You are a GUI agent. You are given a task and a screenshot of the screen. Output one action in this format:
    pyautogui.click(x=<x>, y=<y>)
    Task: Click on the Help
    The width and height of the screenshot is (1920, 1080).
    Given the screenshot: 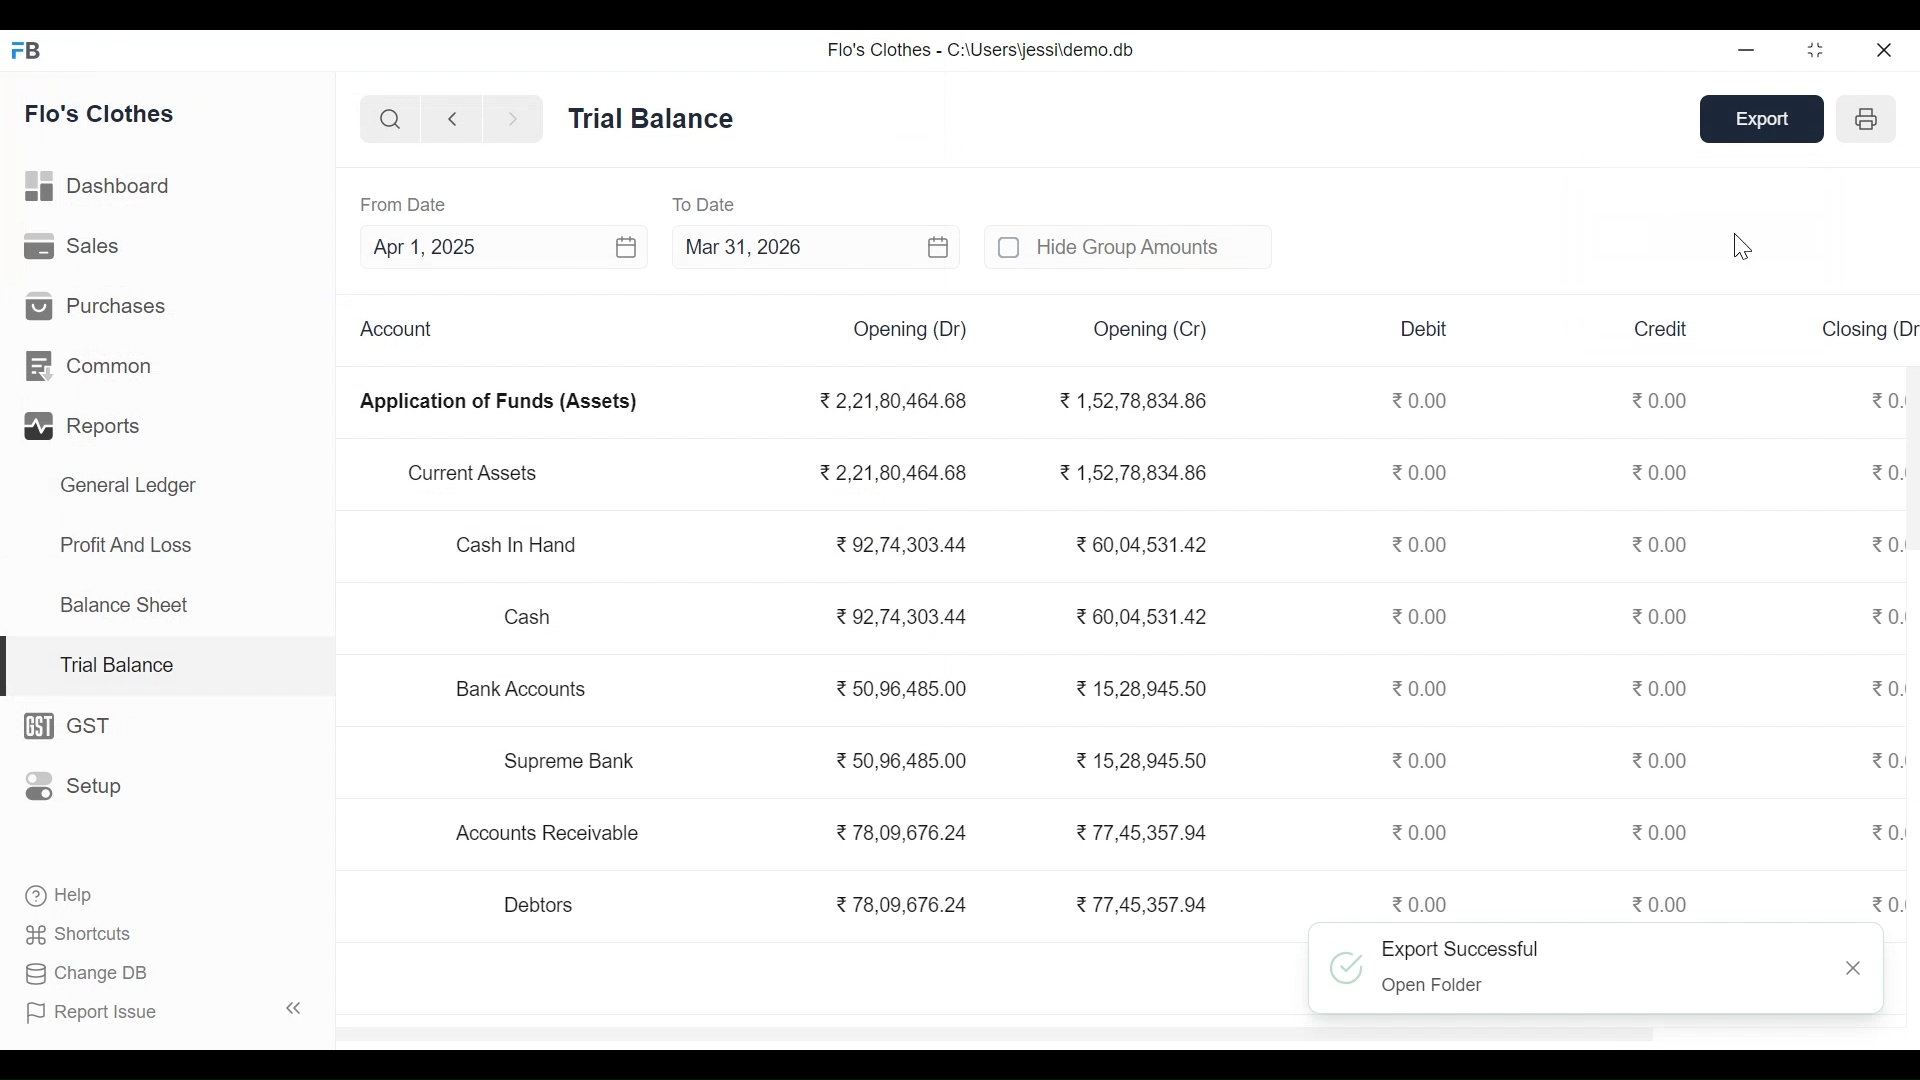 What is the action you would take?
    pyautogui.click(x=56, y=893)
    